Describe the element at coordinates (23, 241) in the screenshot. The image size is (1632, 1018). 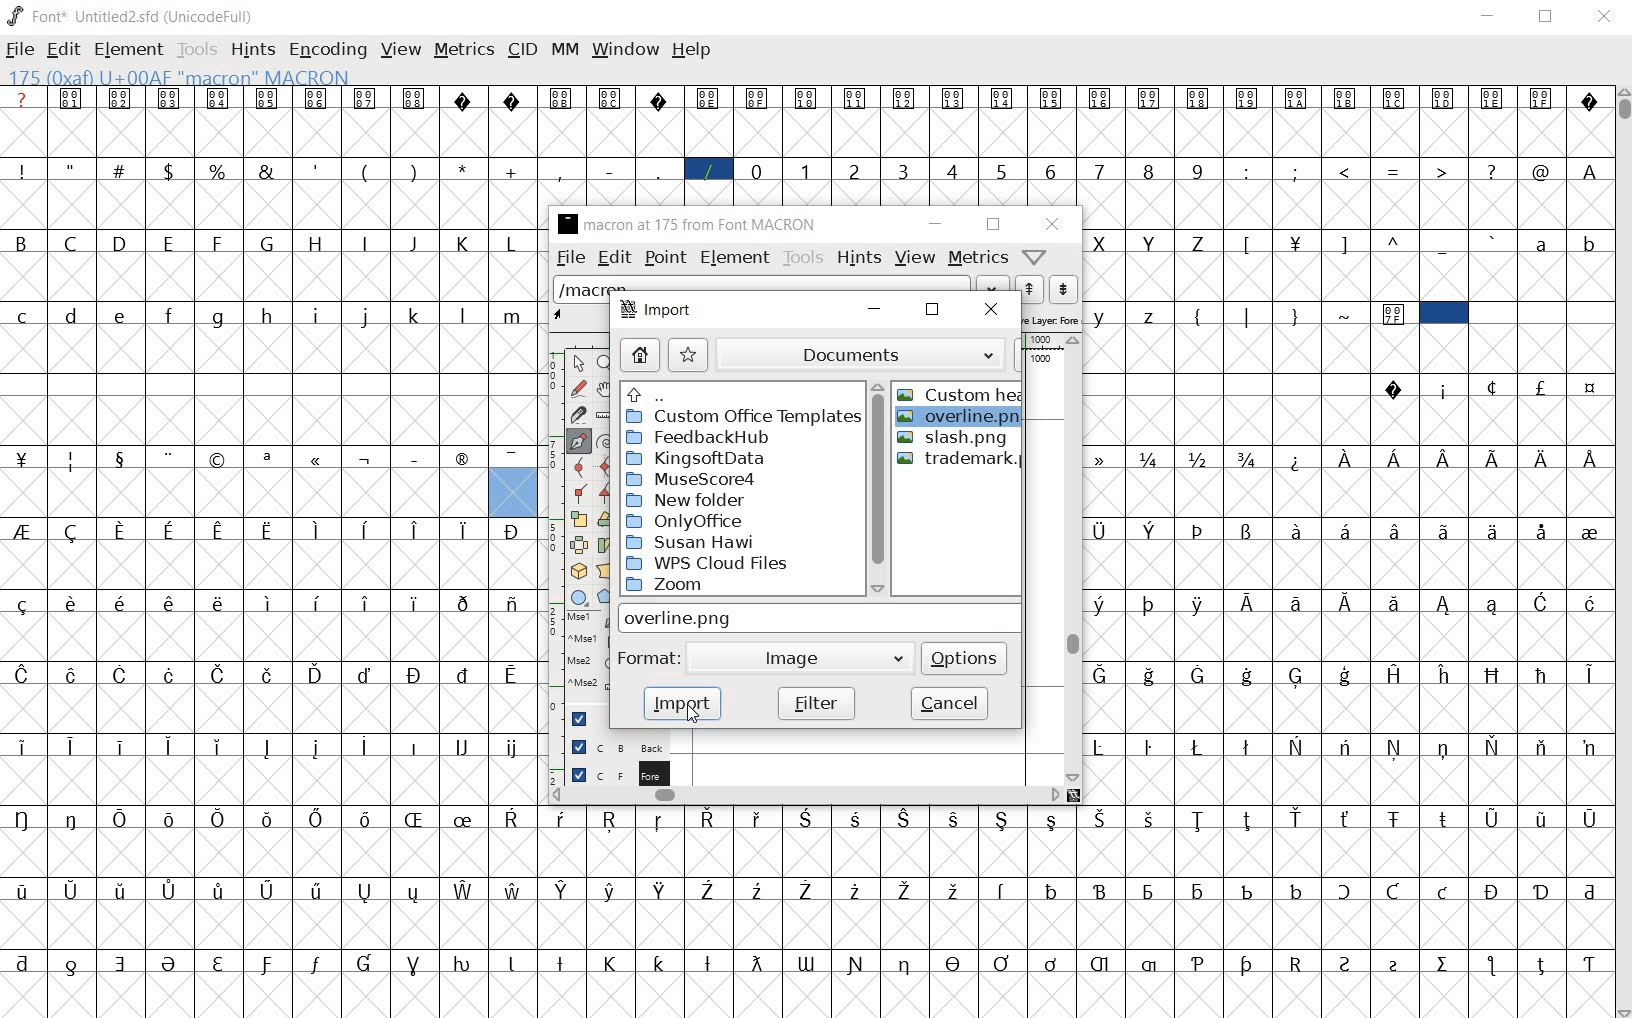
I see `B` at that location.